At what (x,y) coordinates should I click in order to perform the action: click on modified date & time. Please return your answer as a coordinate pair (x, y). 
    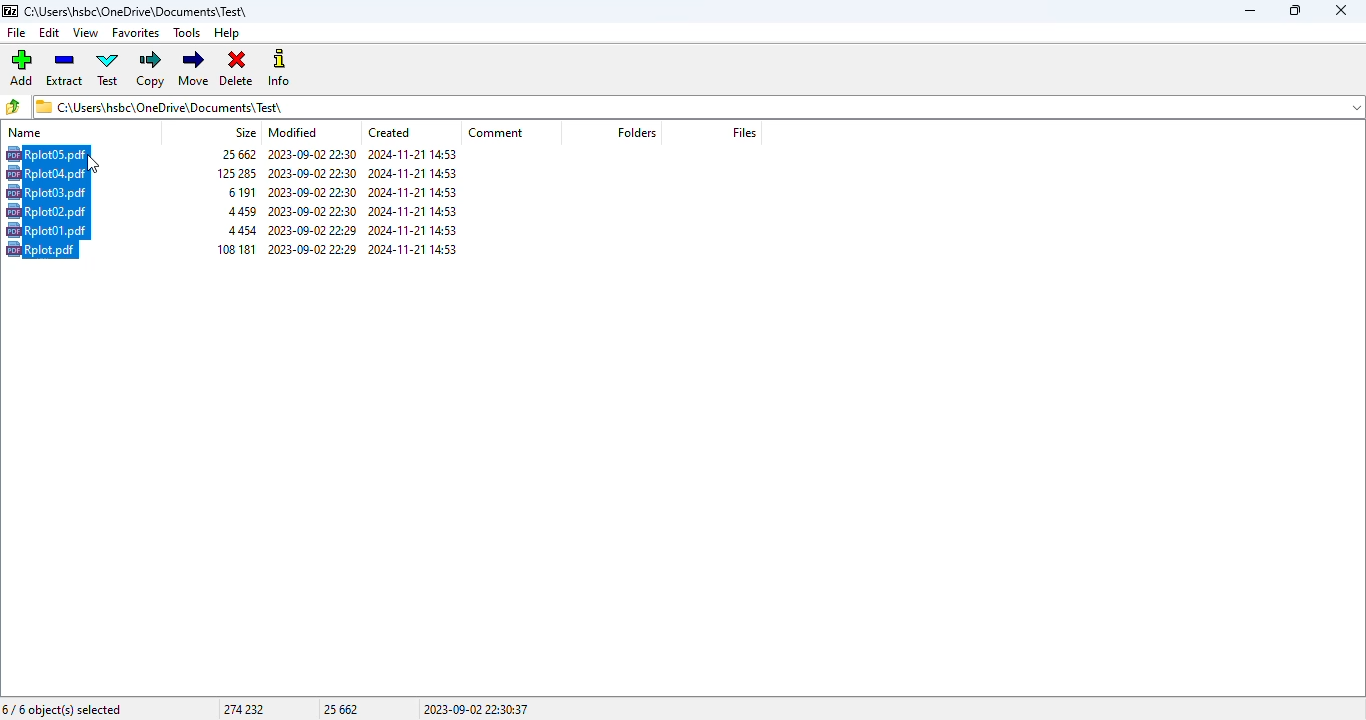
    Looking at the image, I should click on (314, 211).